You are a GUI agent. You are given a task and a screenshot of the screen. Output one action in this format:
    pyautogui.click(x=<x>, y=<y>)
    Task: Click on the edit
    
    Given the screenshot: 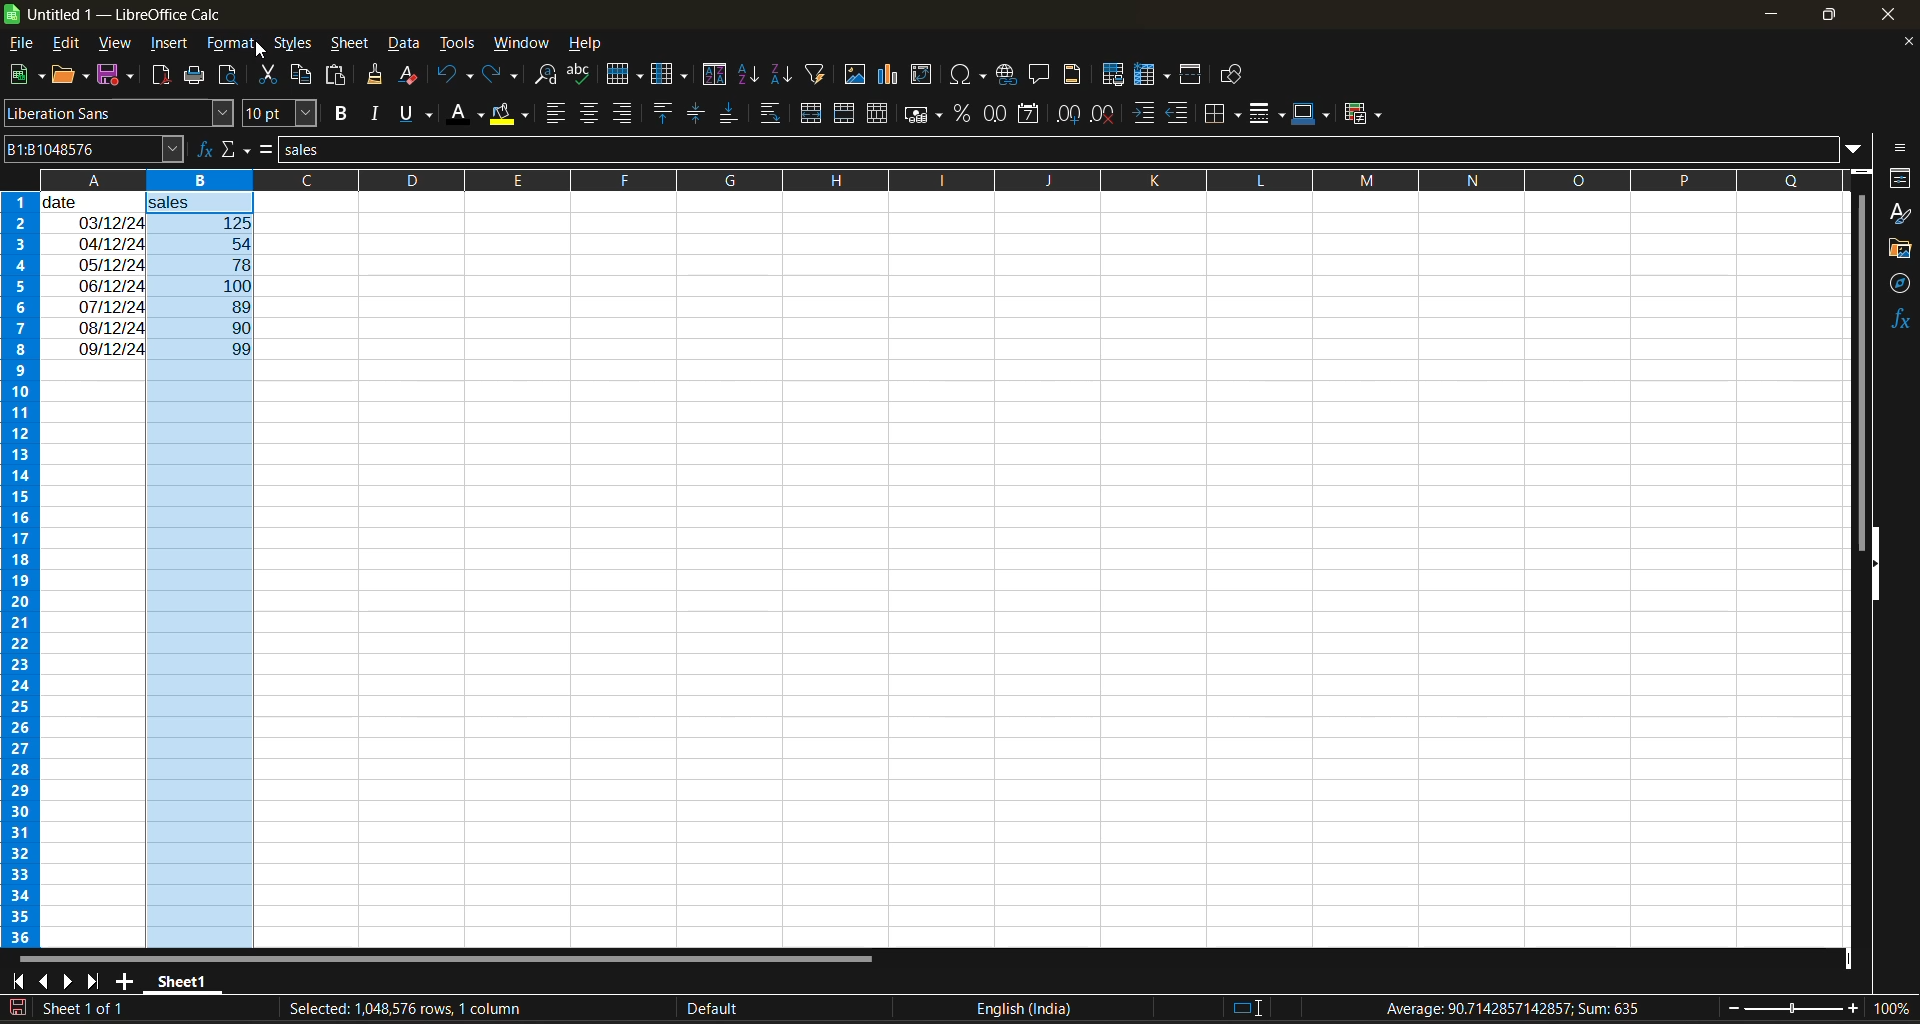 What is the action you would take?
    pyautogui.click(x=70, y=41)
    